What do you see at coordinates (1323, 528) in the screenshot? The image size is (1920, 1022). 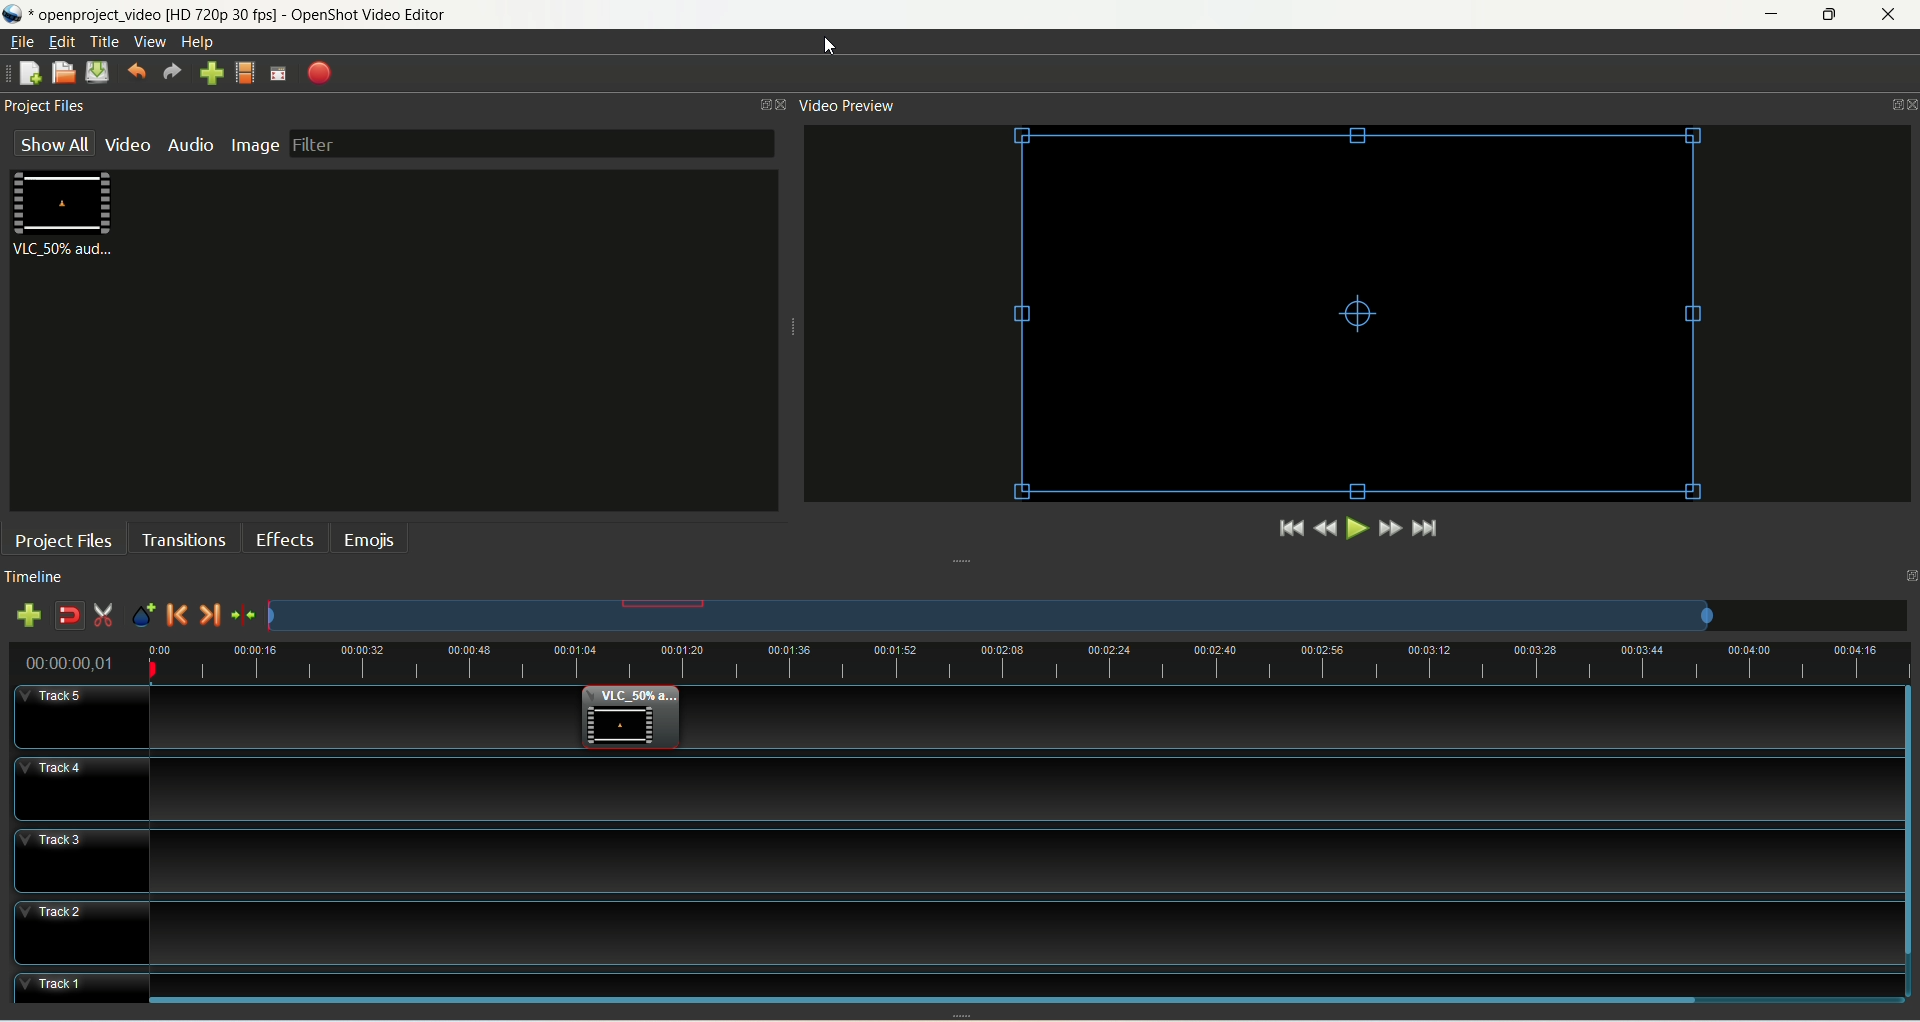 I see `rewind` at bounding box center [1323, 528].